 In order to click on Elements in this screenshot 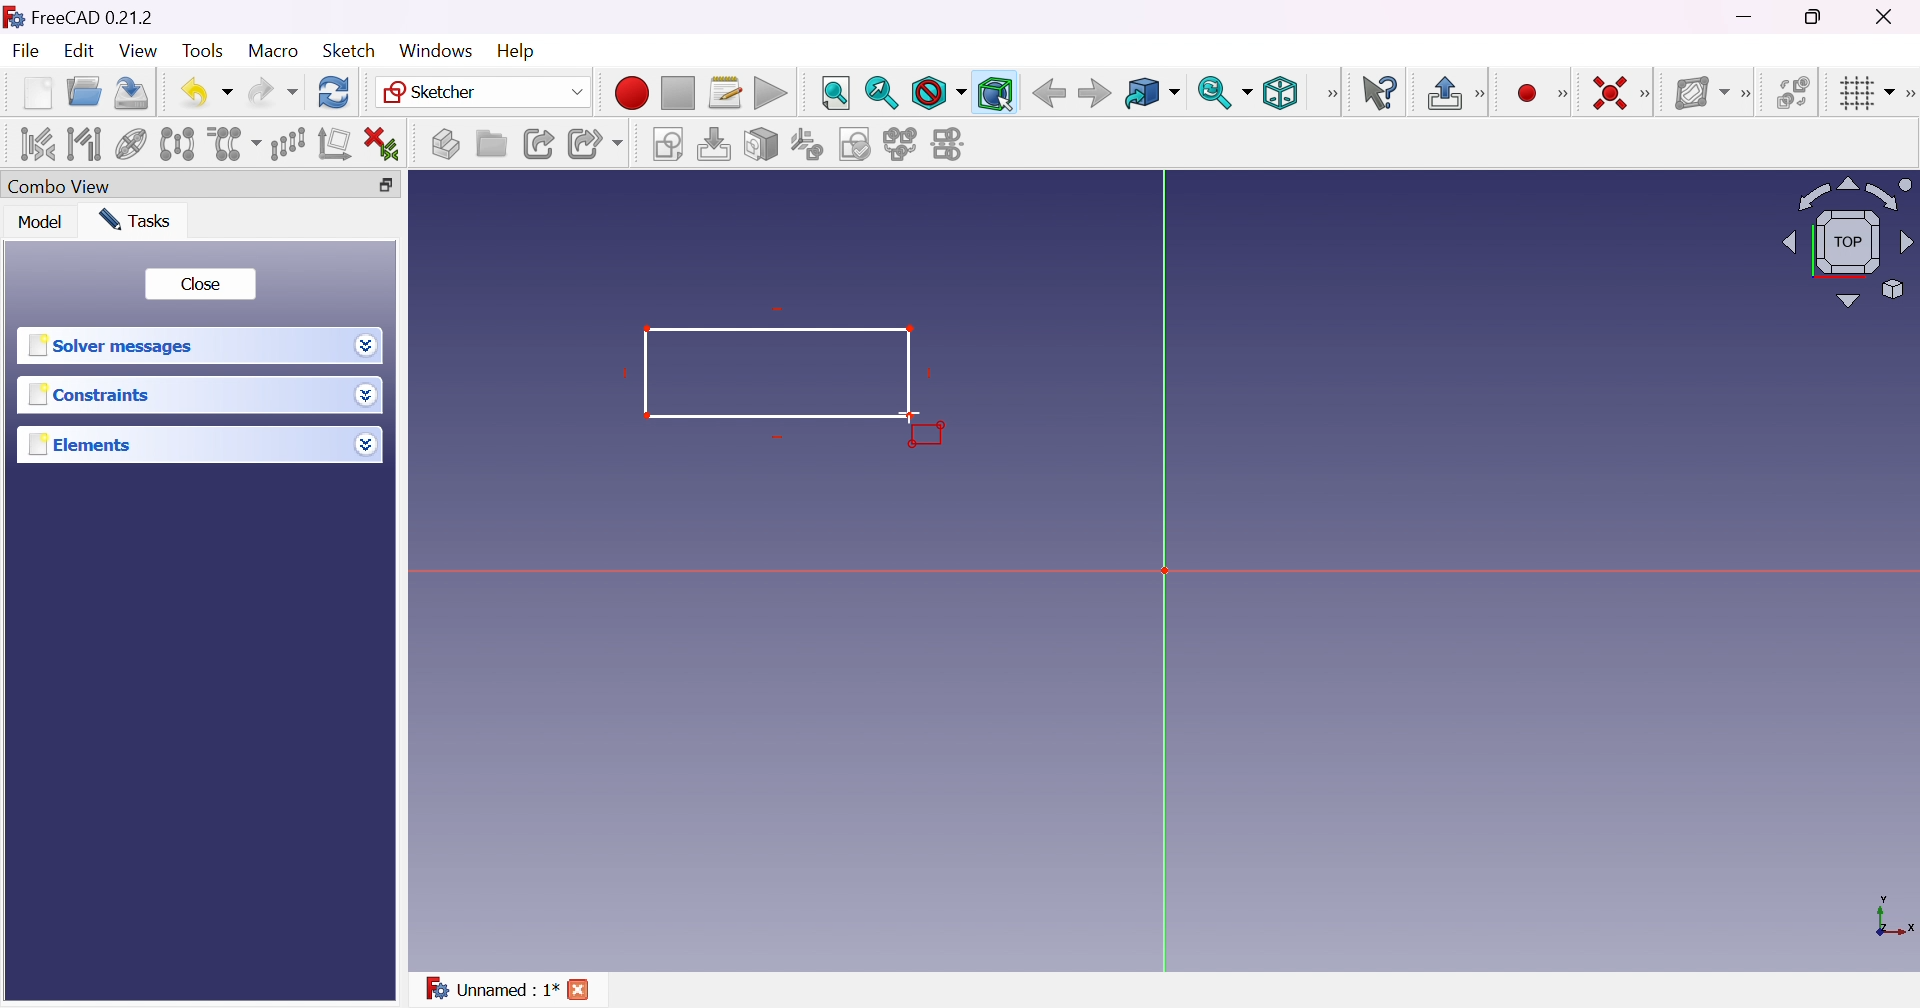, I will do `click(80, 446)`.